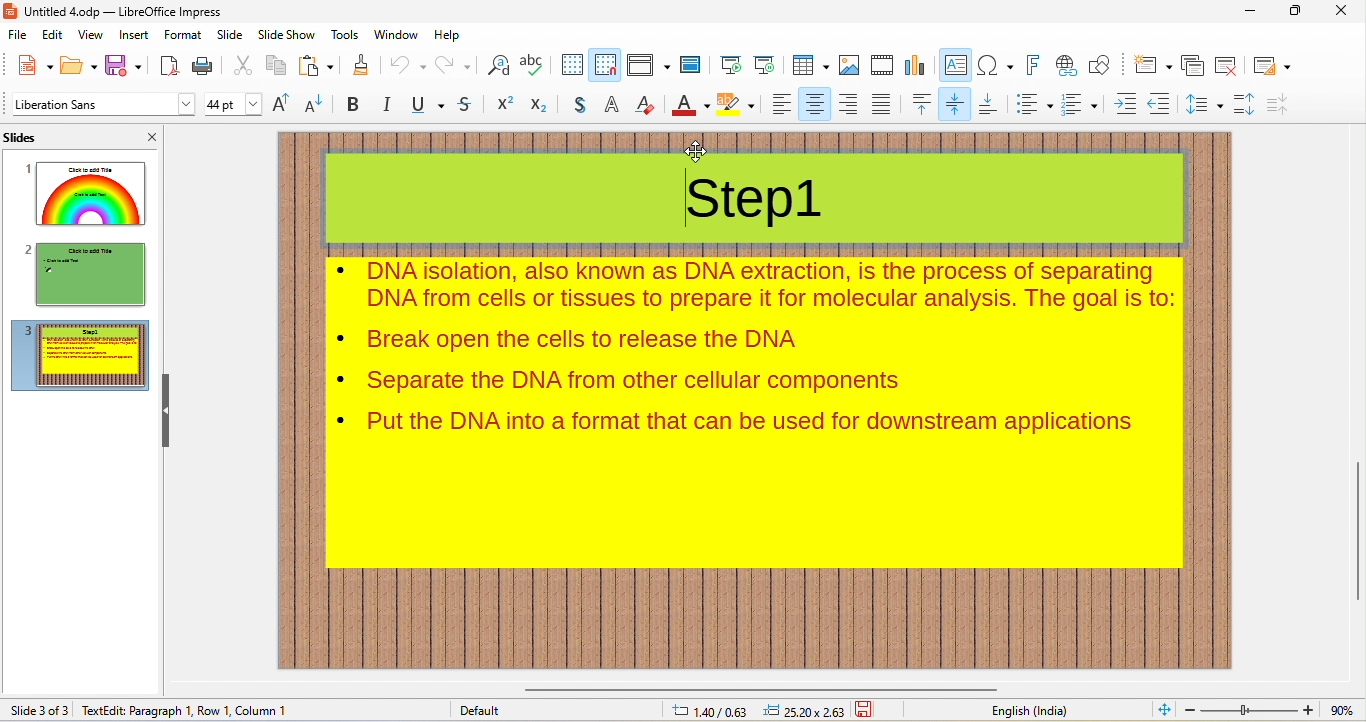 This screenshot has width=1366, height=722. I want to click on background, so click(738, 106).